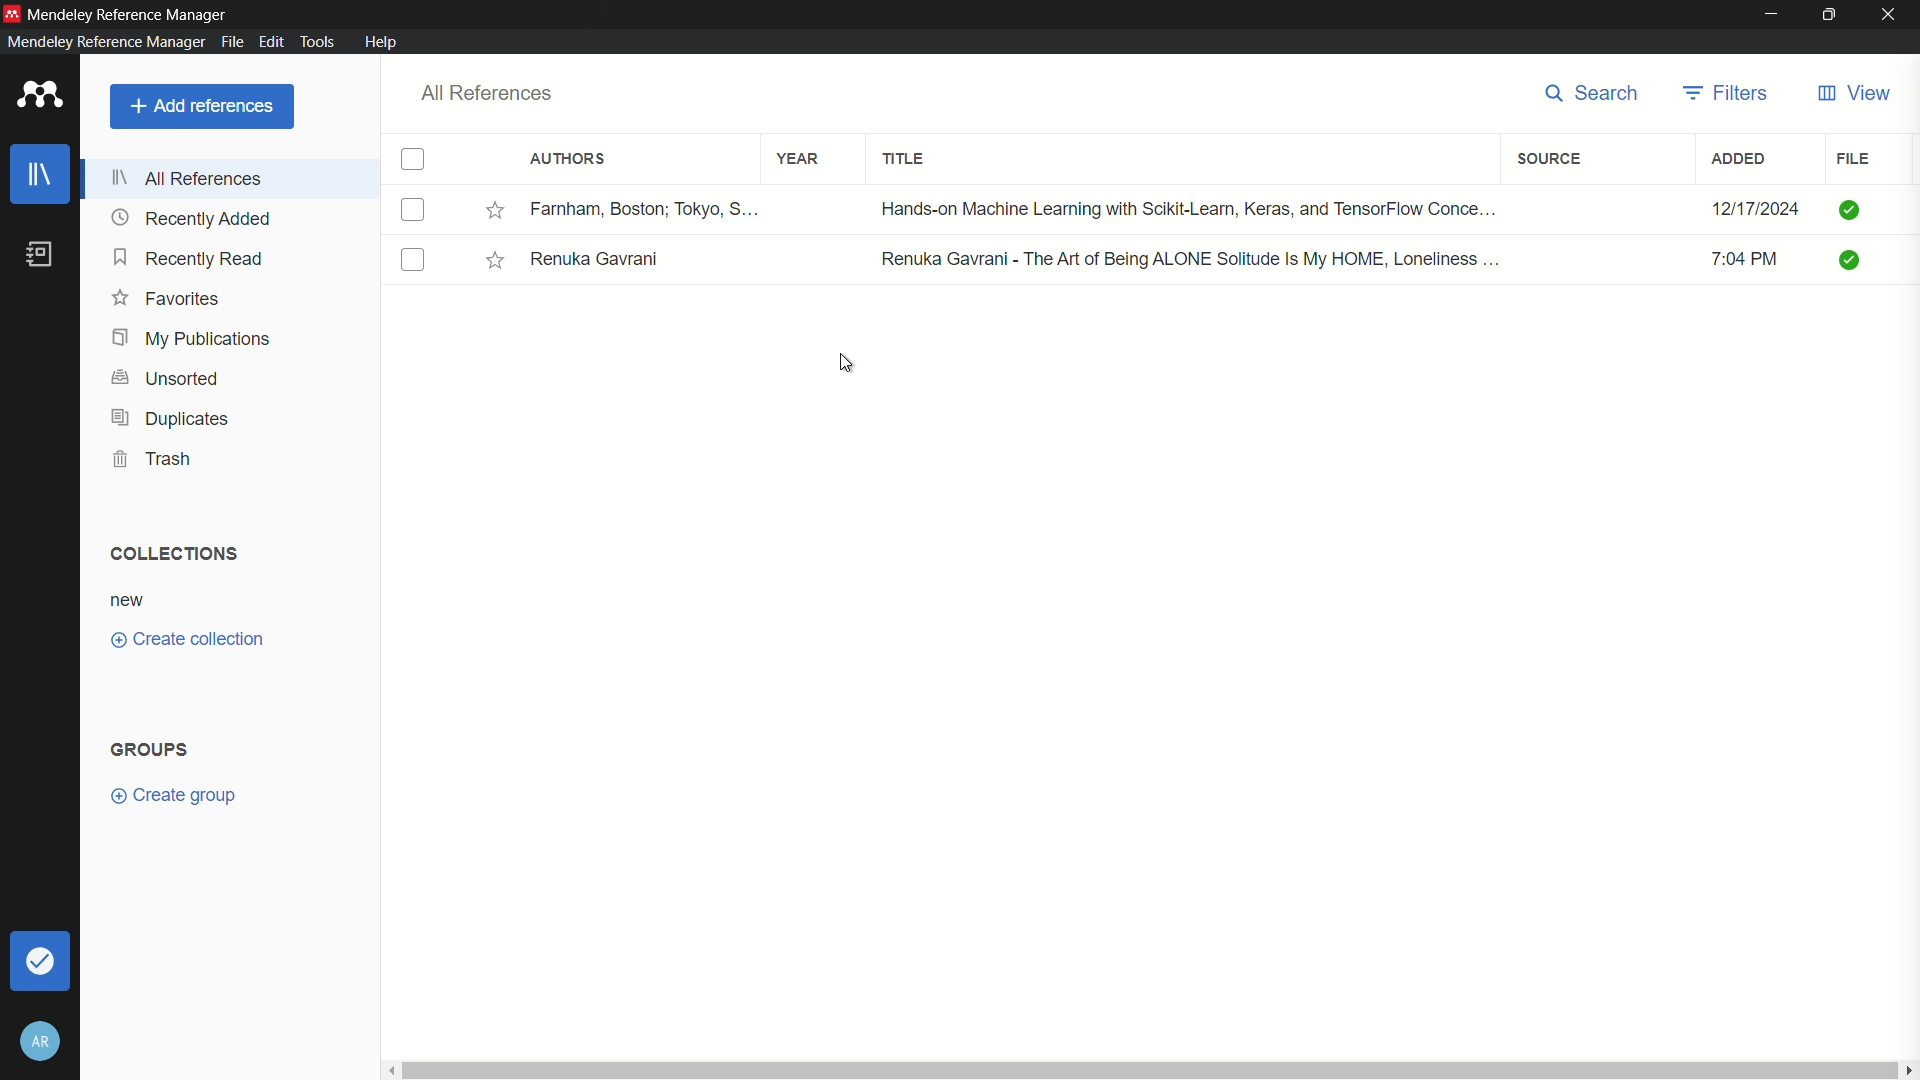 The image size is (1920, 1080). I want to click on book-1, so click(412, 211).